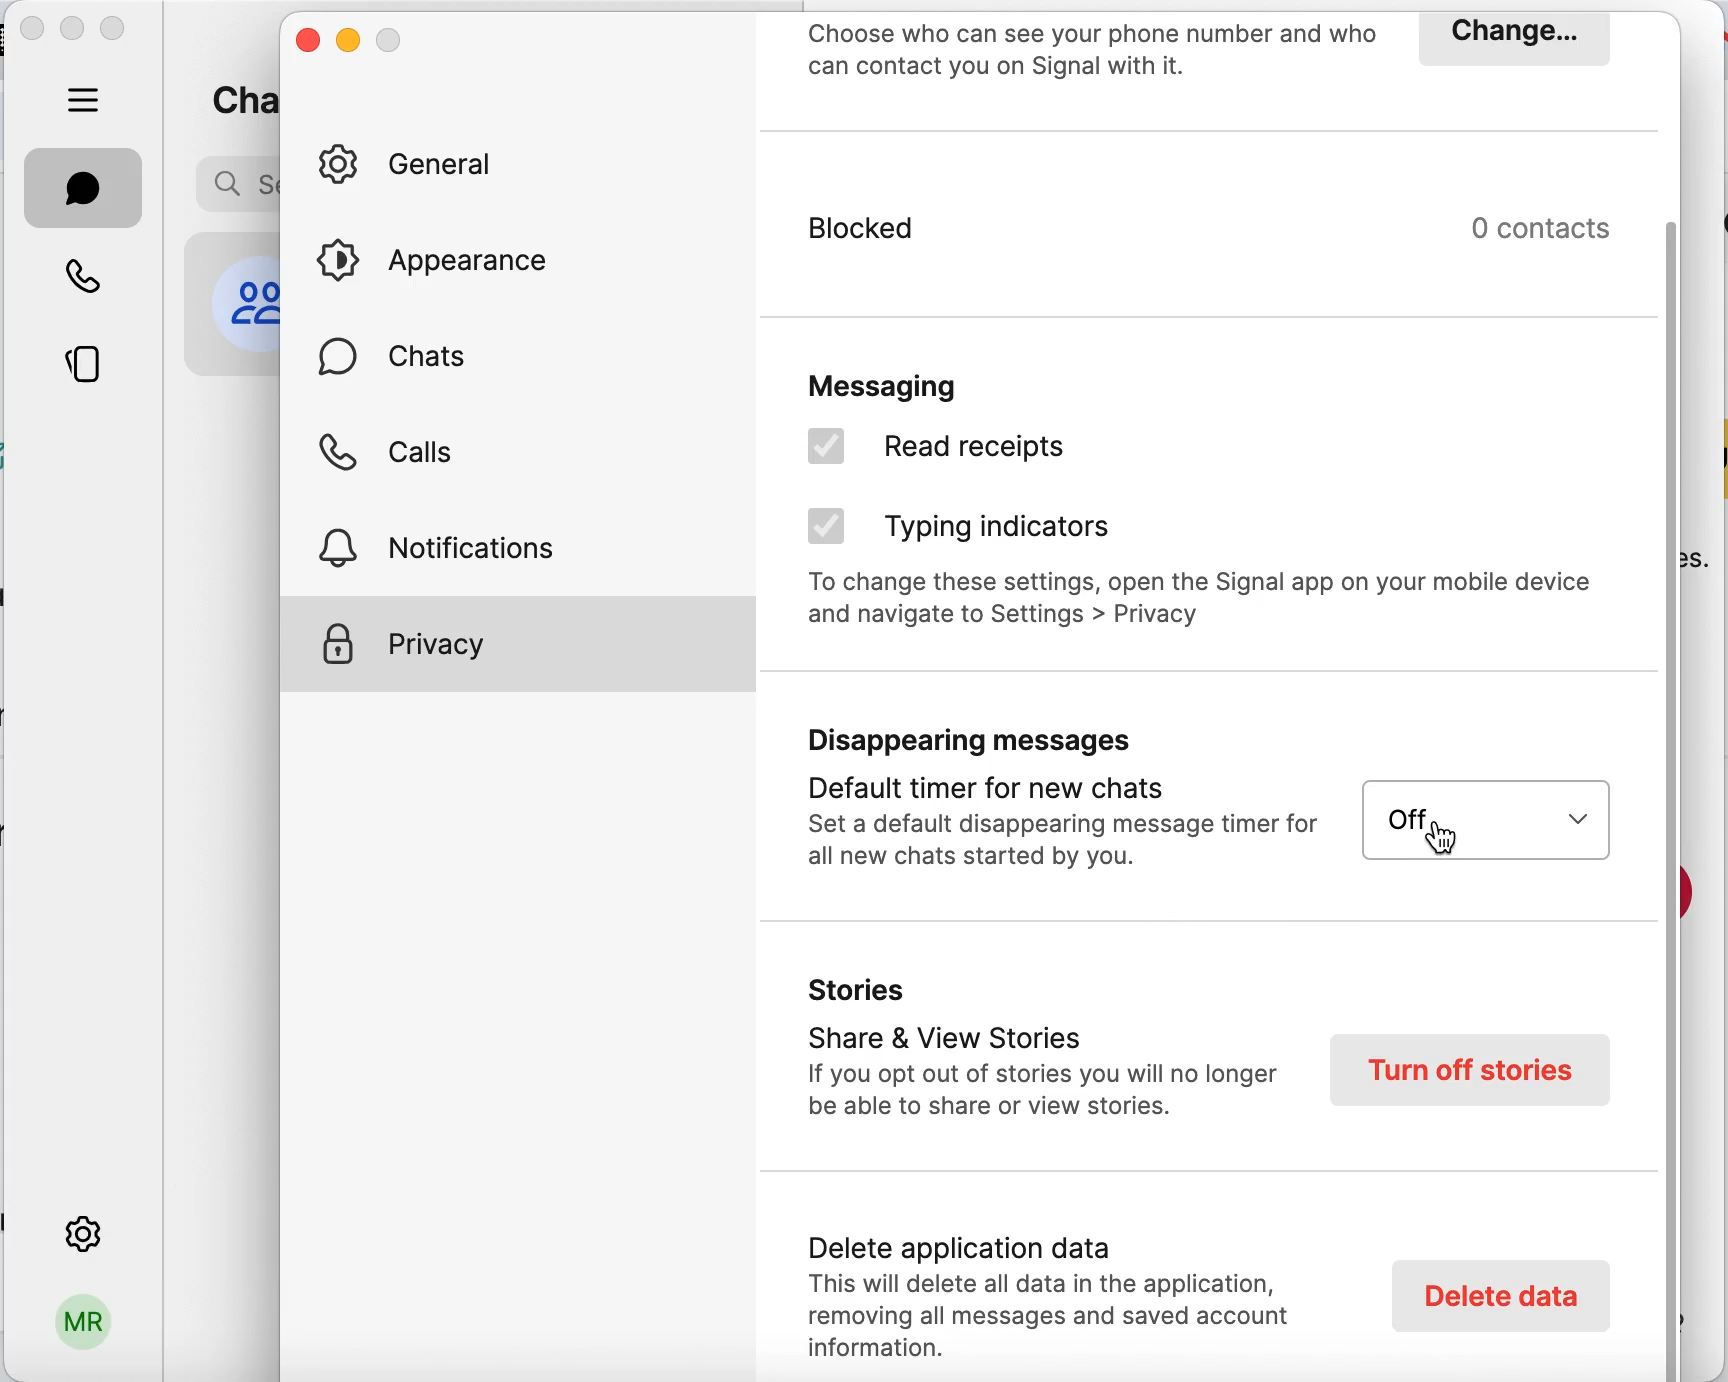 The height and width of the screenshot is (1382, 1728). What do you see at coordinates (86, 368) in the screenshot?
I see `stories` at bounding box center [86, 368].